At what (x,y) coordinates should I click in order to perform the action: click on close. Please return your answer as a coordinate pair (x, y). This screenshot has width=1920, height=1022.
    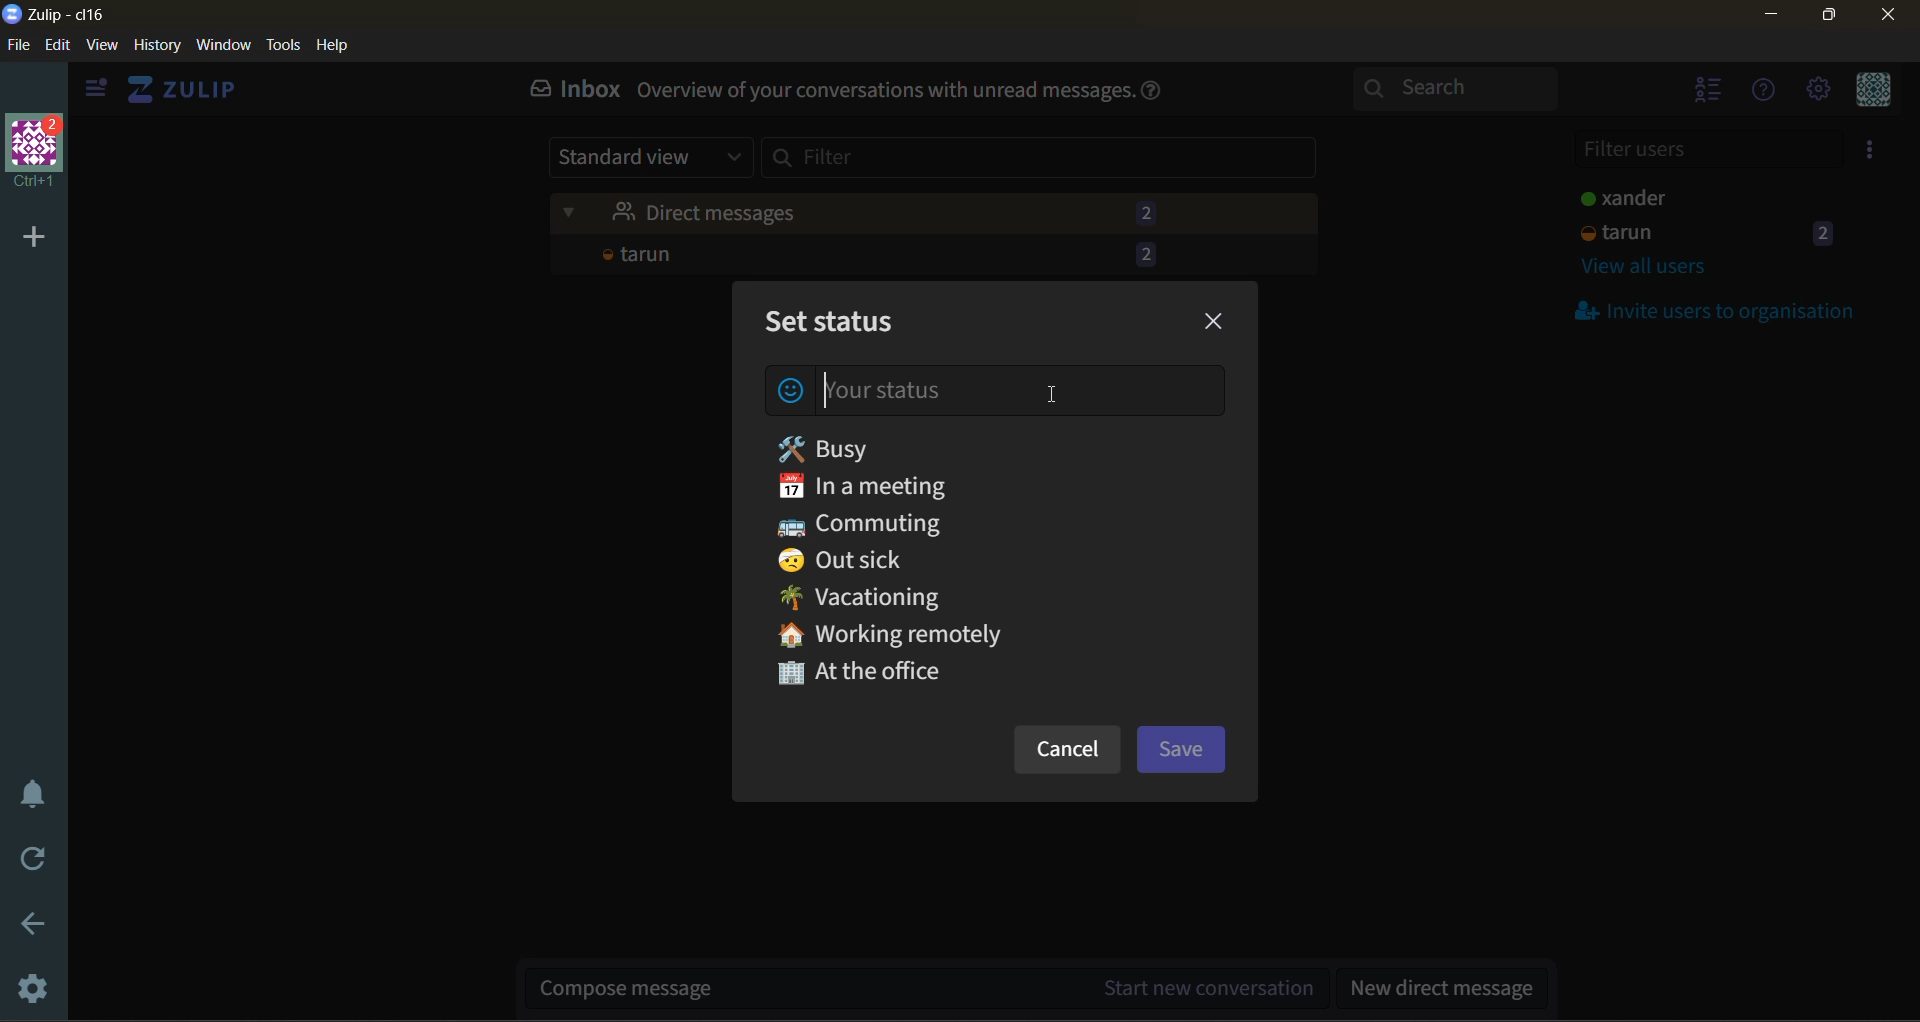
    Looking at the image, I should click on (1221, 318).